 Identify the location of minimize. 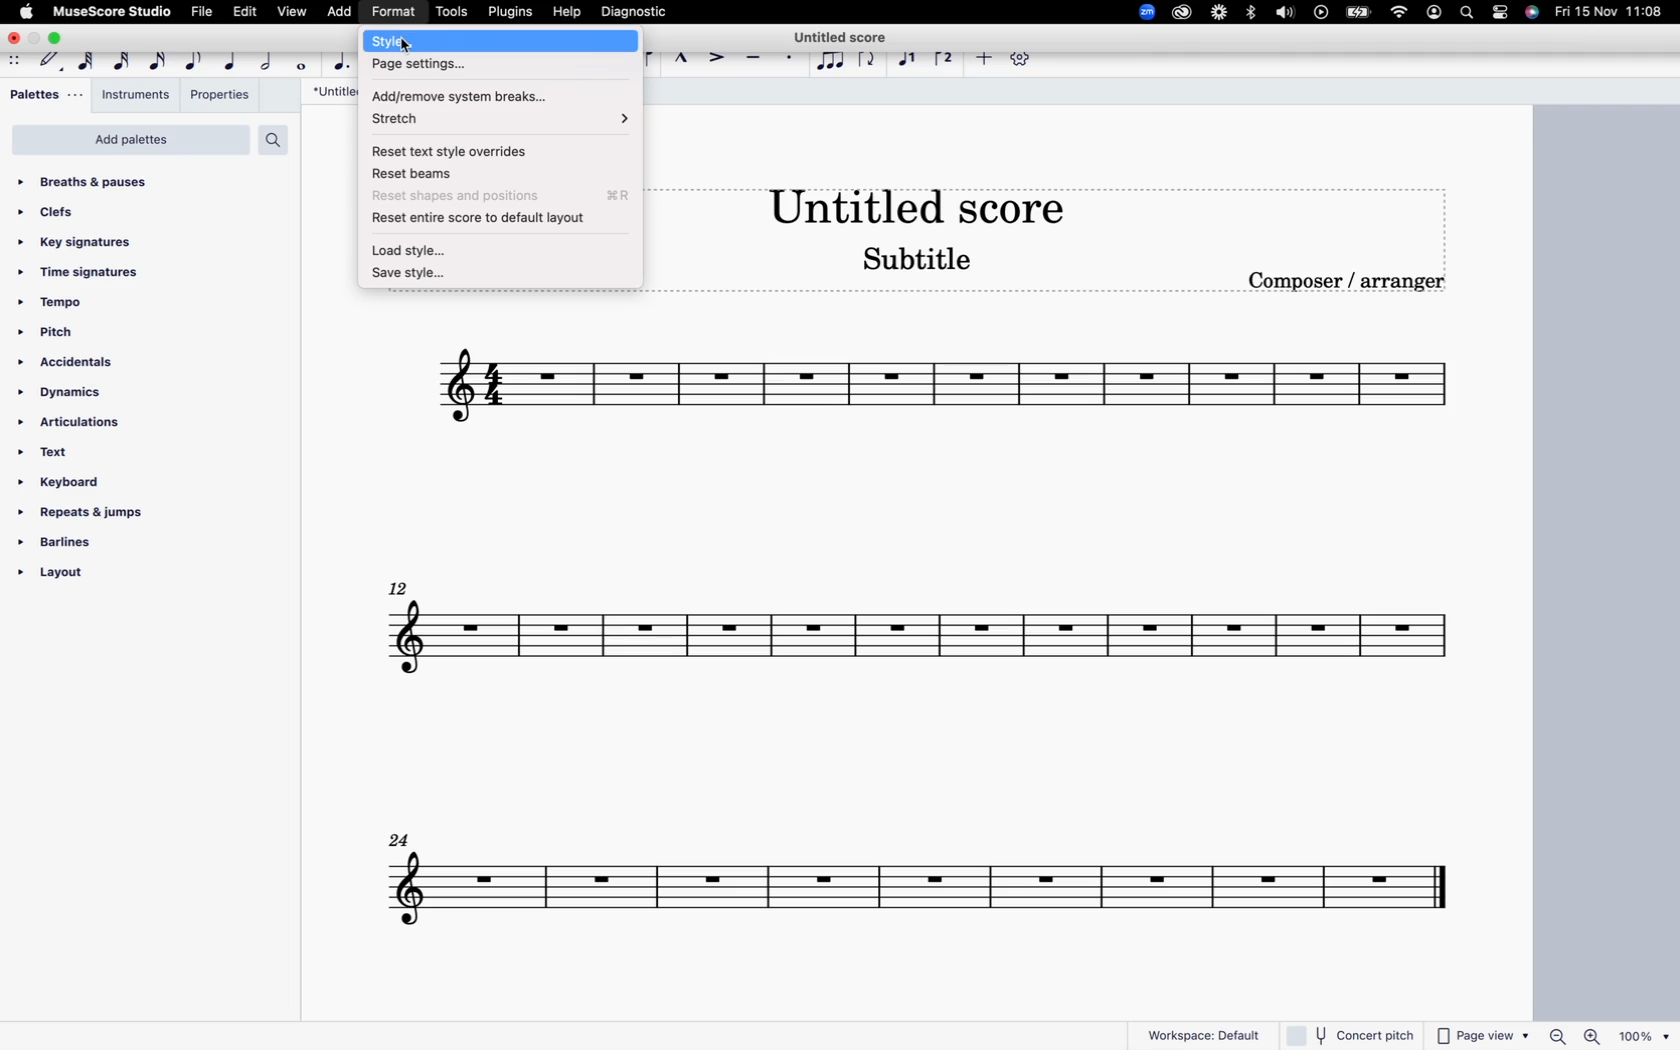
(35, 38).